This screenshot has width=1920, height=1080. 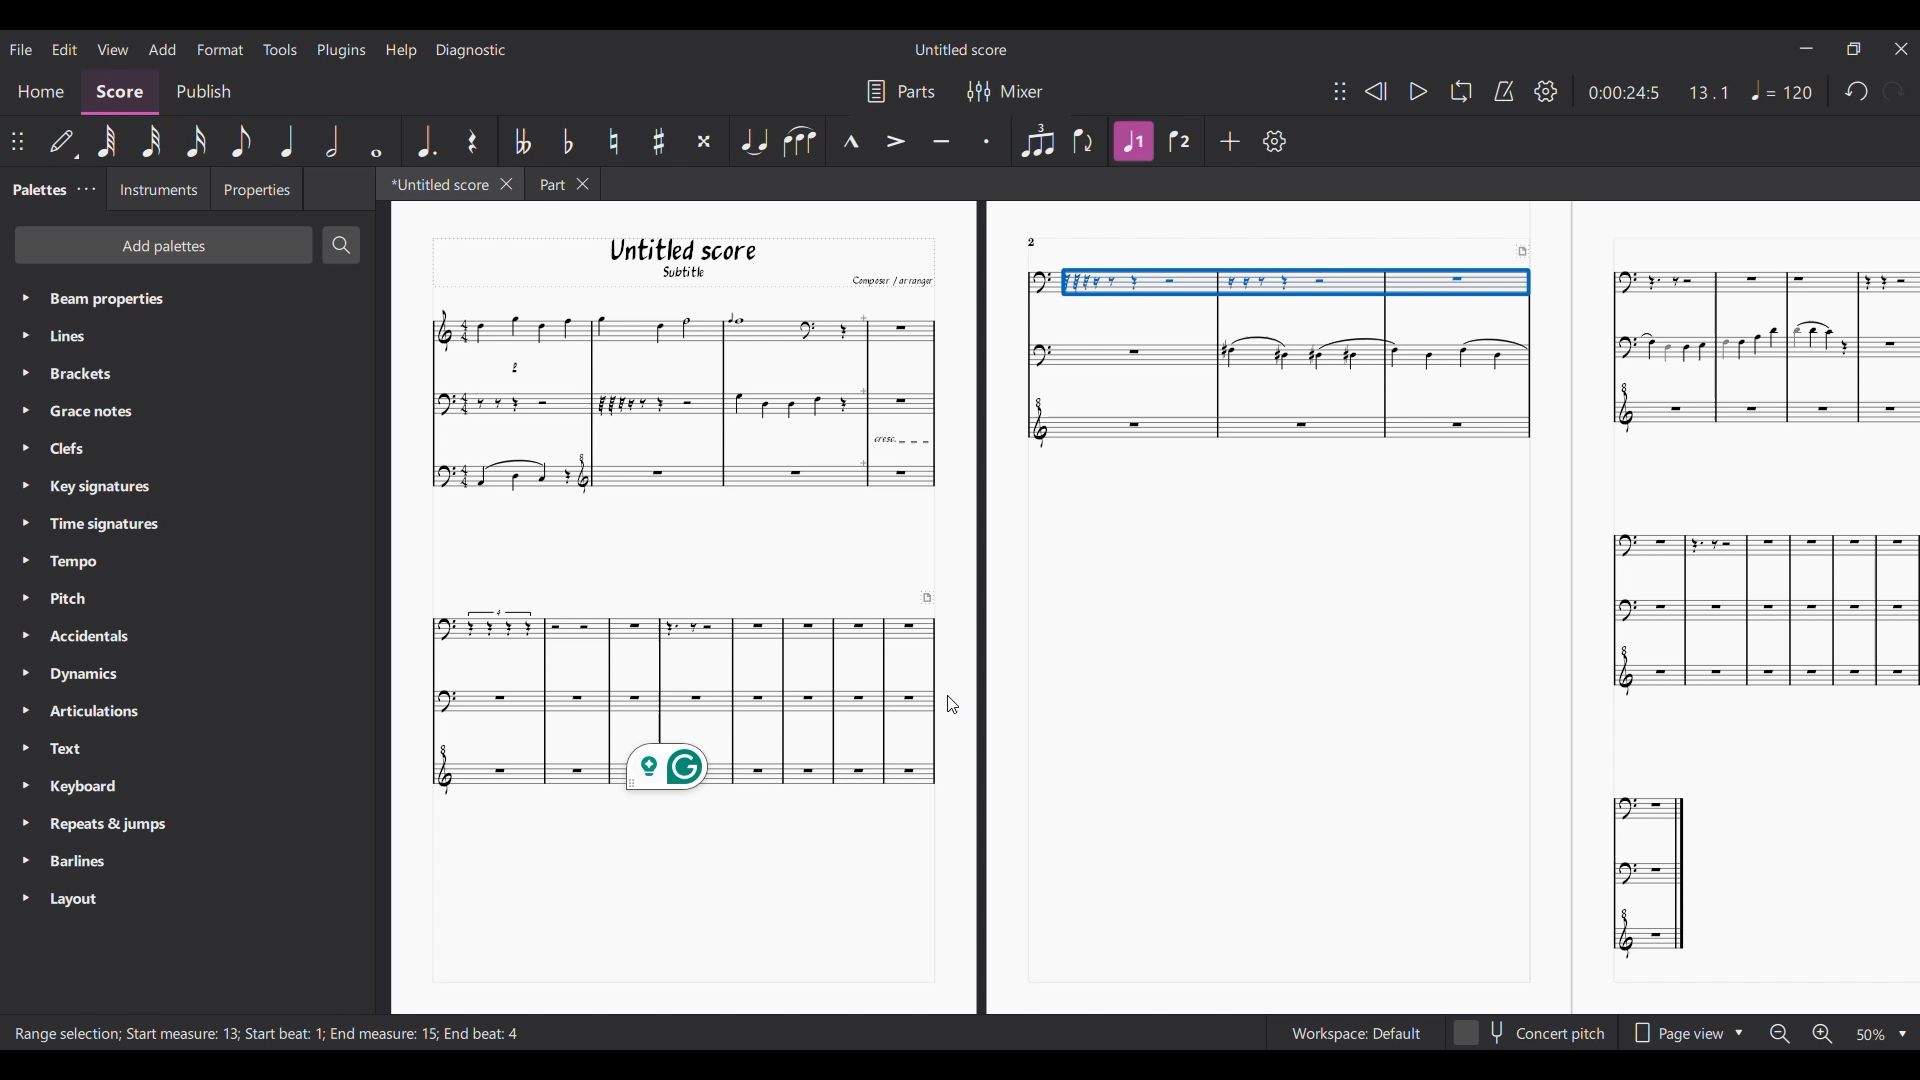 I want to click on > Beam properties, so click(x=95, y=298).